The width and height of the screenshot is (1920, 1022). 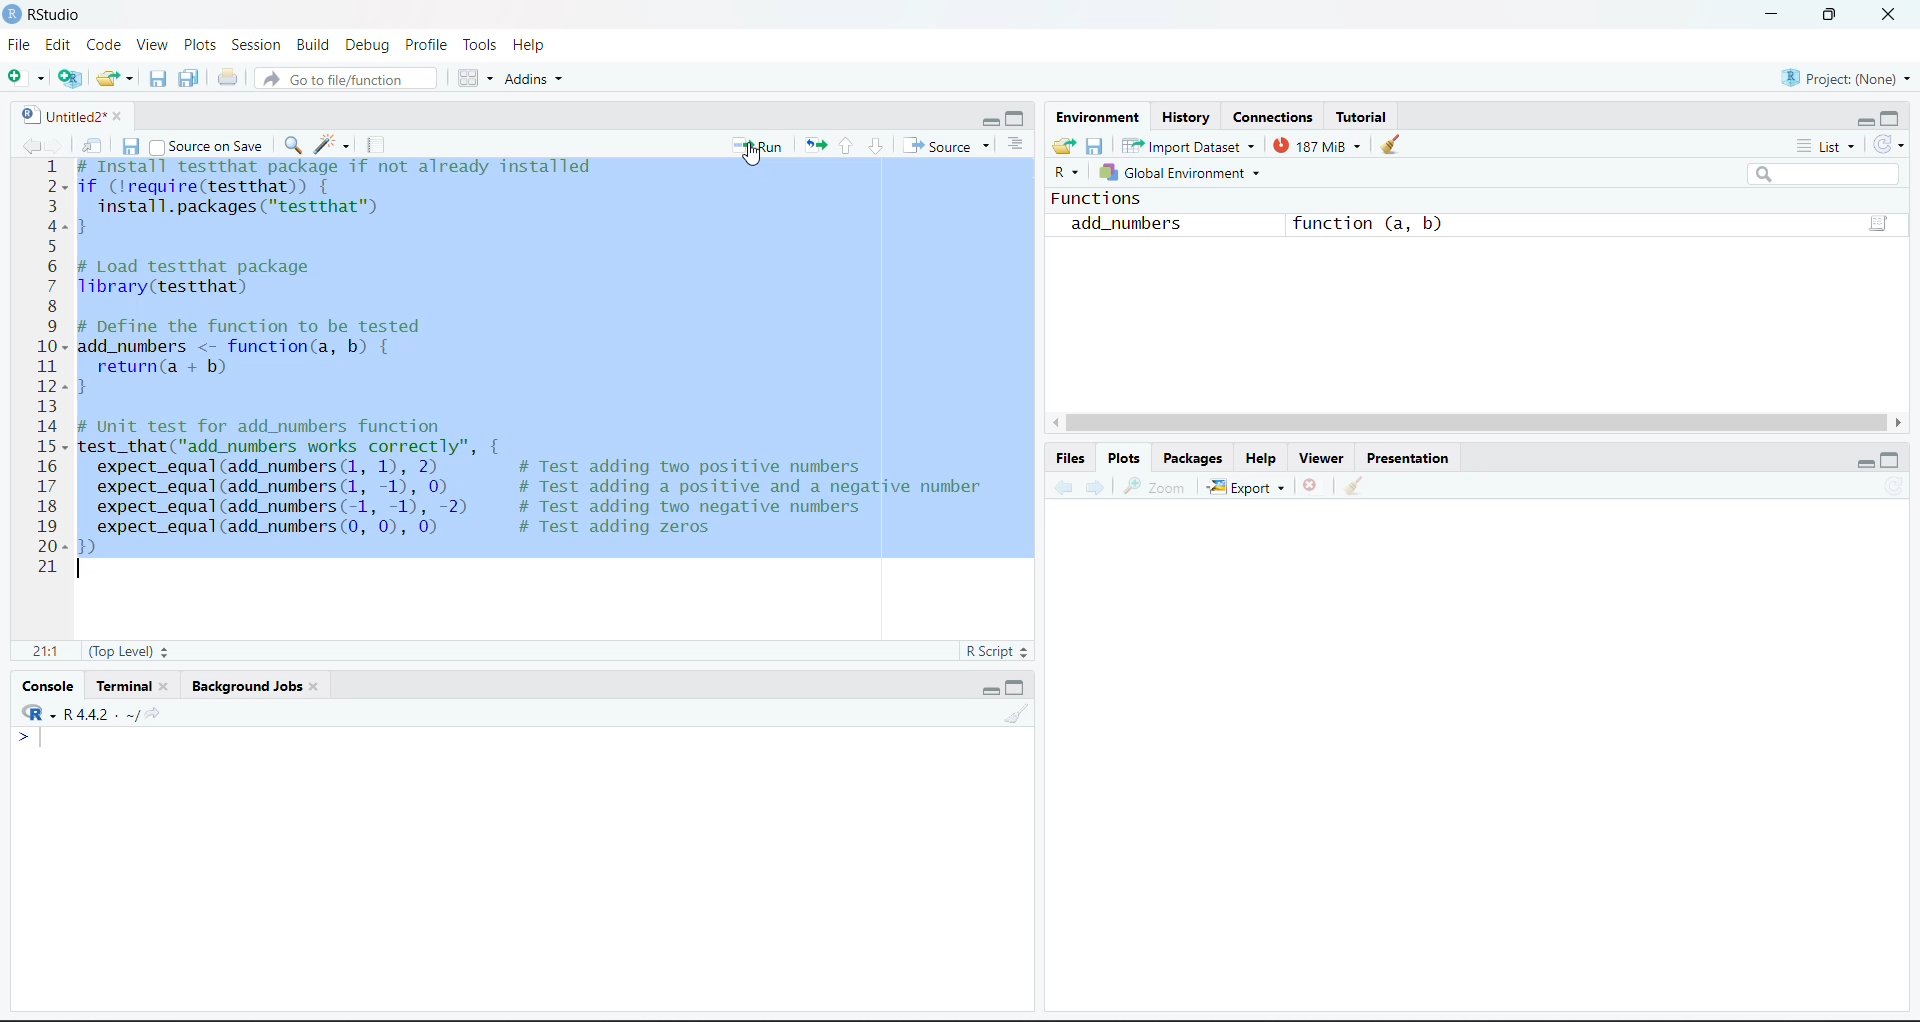 What do you see at coordinates (211, 147) in the screenshot?
I see `source on save` at bounding box center [211, 147].